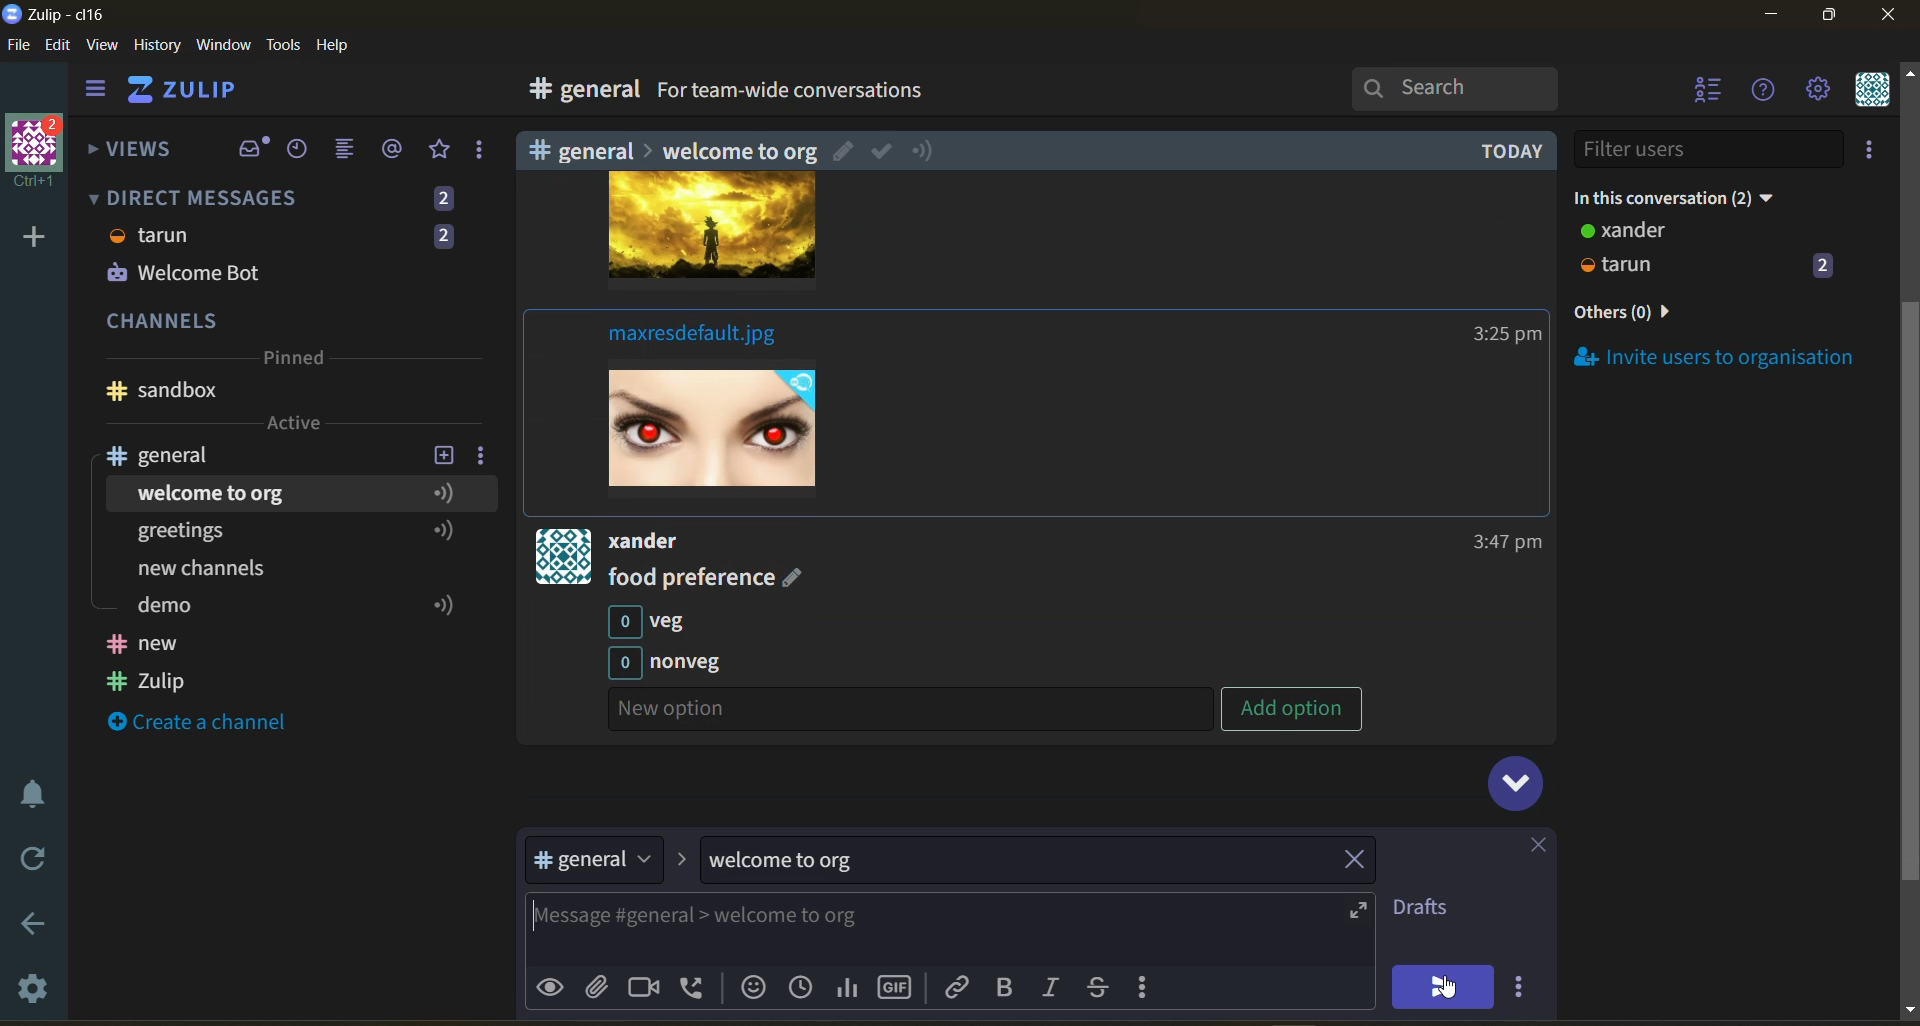 The height and width of the screenshot is (1026, 1920). Describe the element at coordinates (597, 858) in the screenshot. I see `stream/channel` at that location.